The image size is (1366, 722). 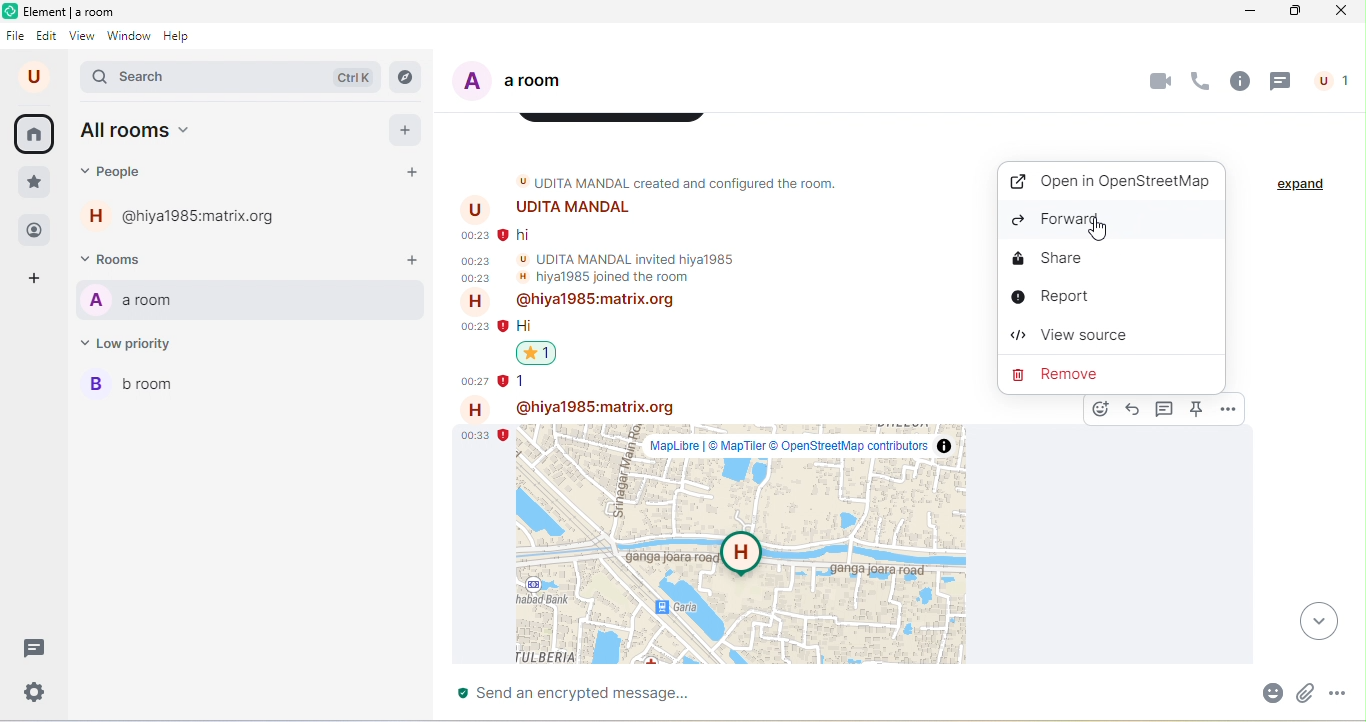 What do you see at coordinates (720, 279) in the screenshot?
I see `older messages in room a` at bounding box center [720, 279].